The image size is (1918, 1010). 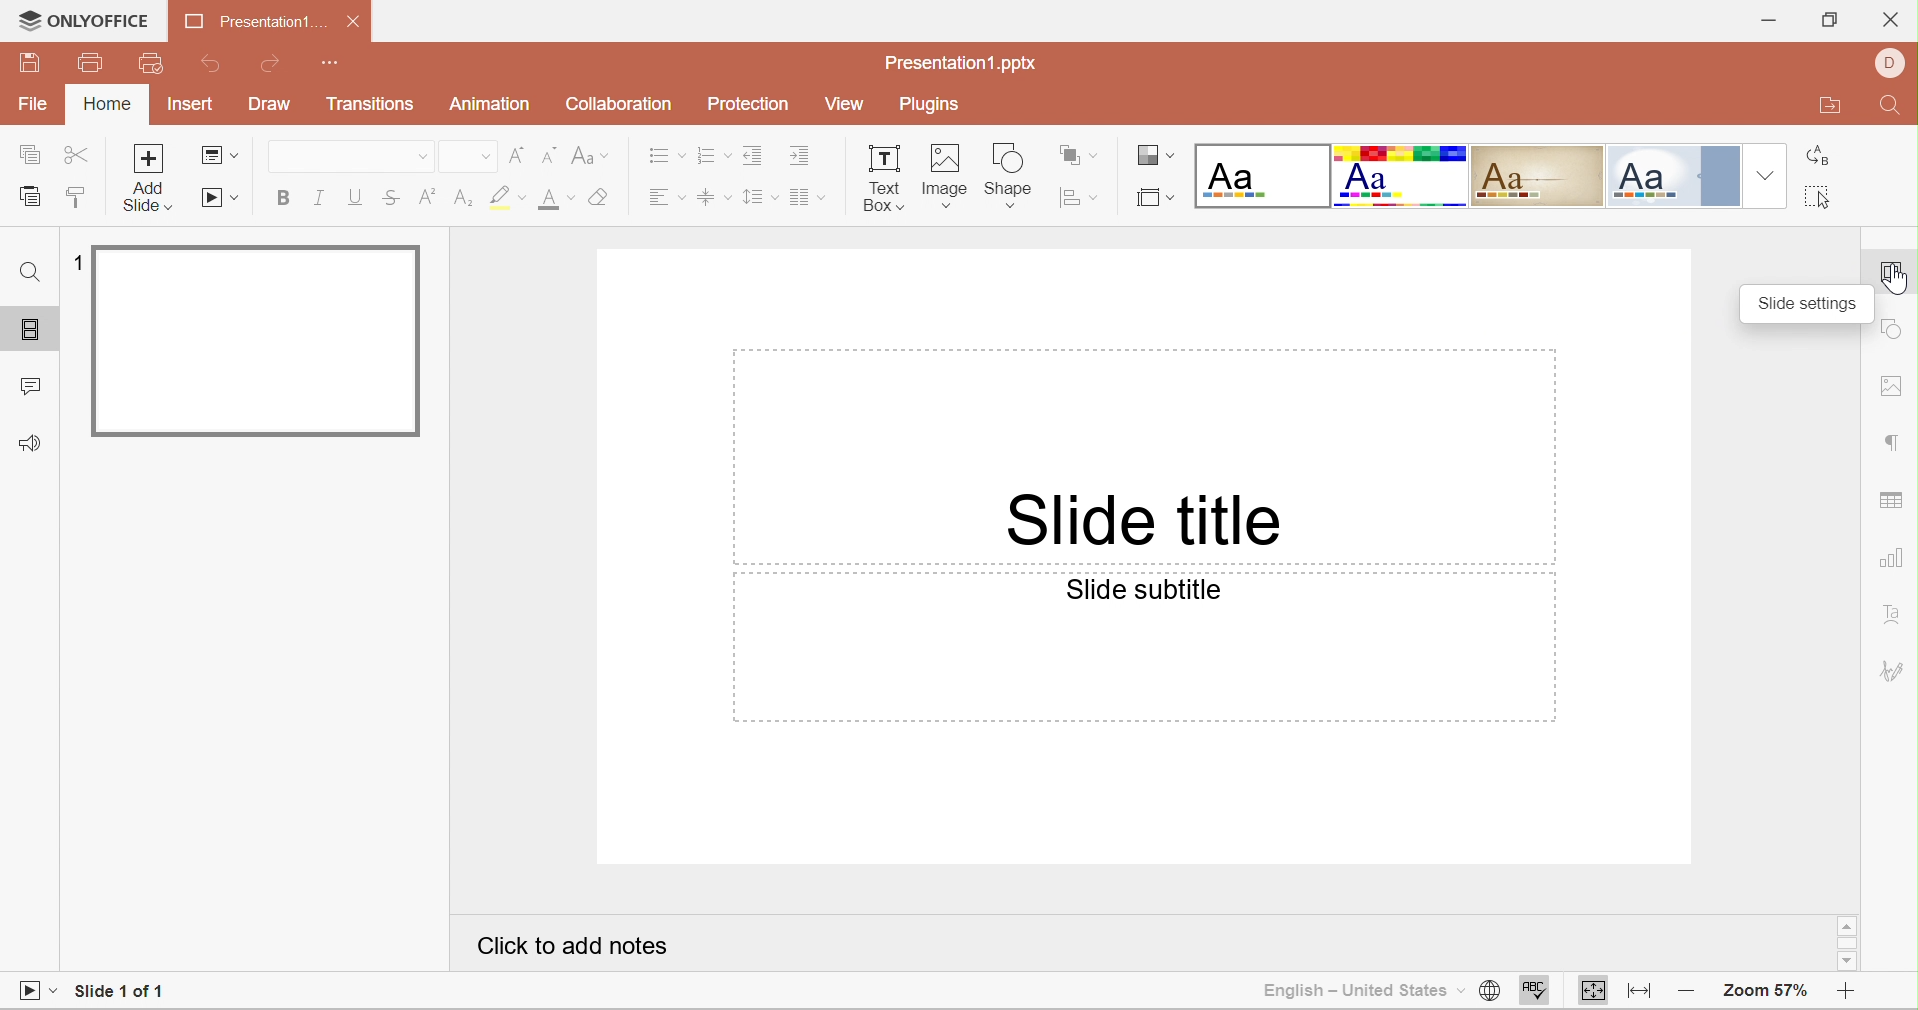 What do you see at coordinates (565, 944) in the screenshot?
I see `Click to add notes` at bounding box center [565, 944].